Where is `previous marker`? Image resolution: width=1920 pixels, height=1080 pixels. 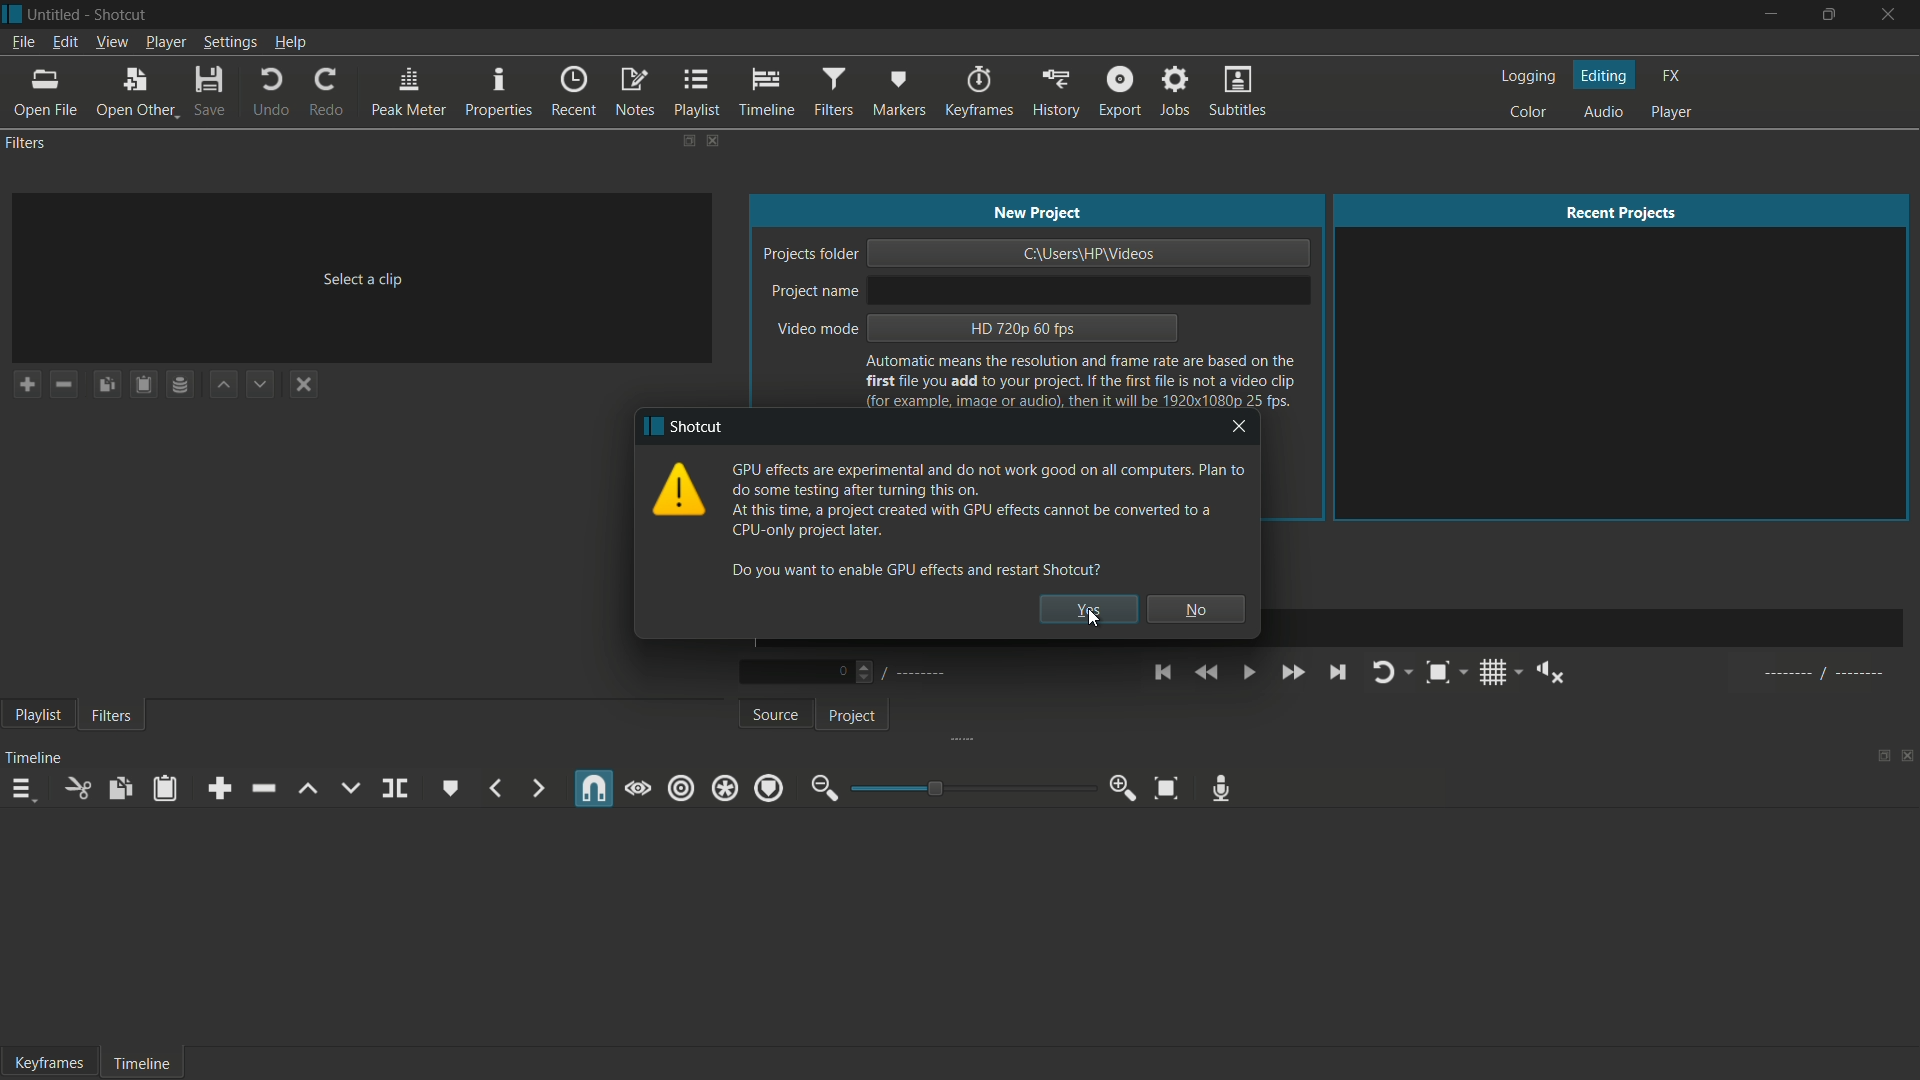
previous marker is located at coordinates (495, 790).